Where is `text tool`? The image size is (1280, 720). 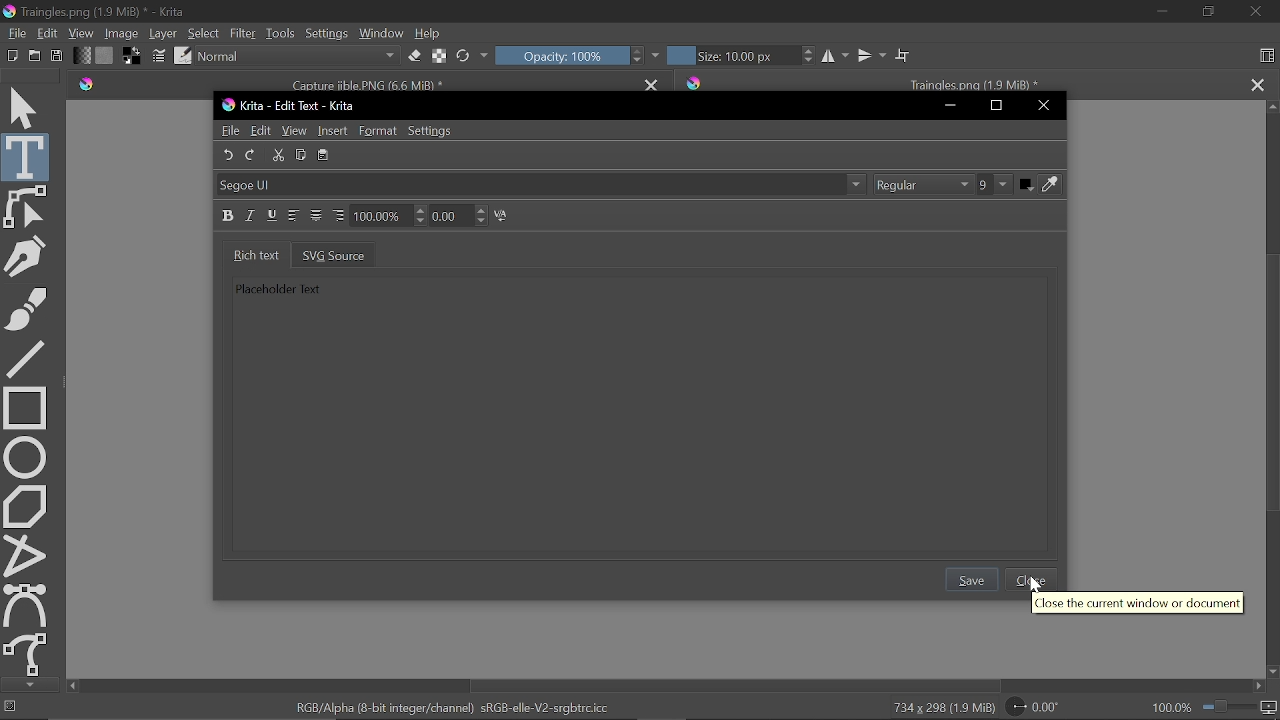 text tool is located at coordinates (26, 157).